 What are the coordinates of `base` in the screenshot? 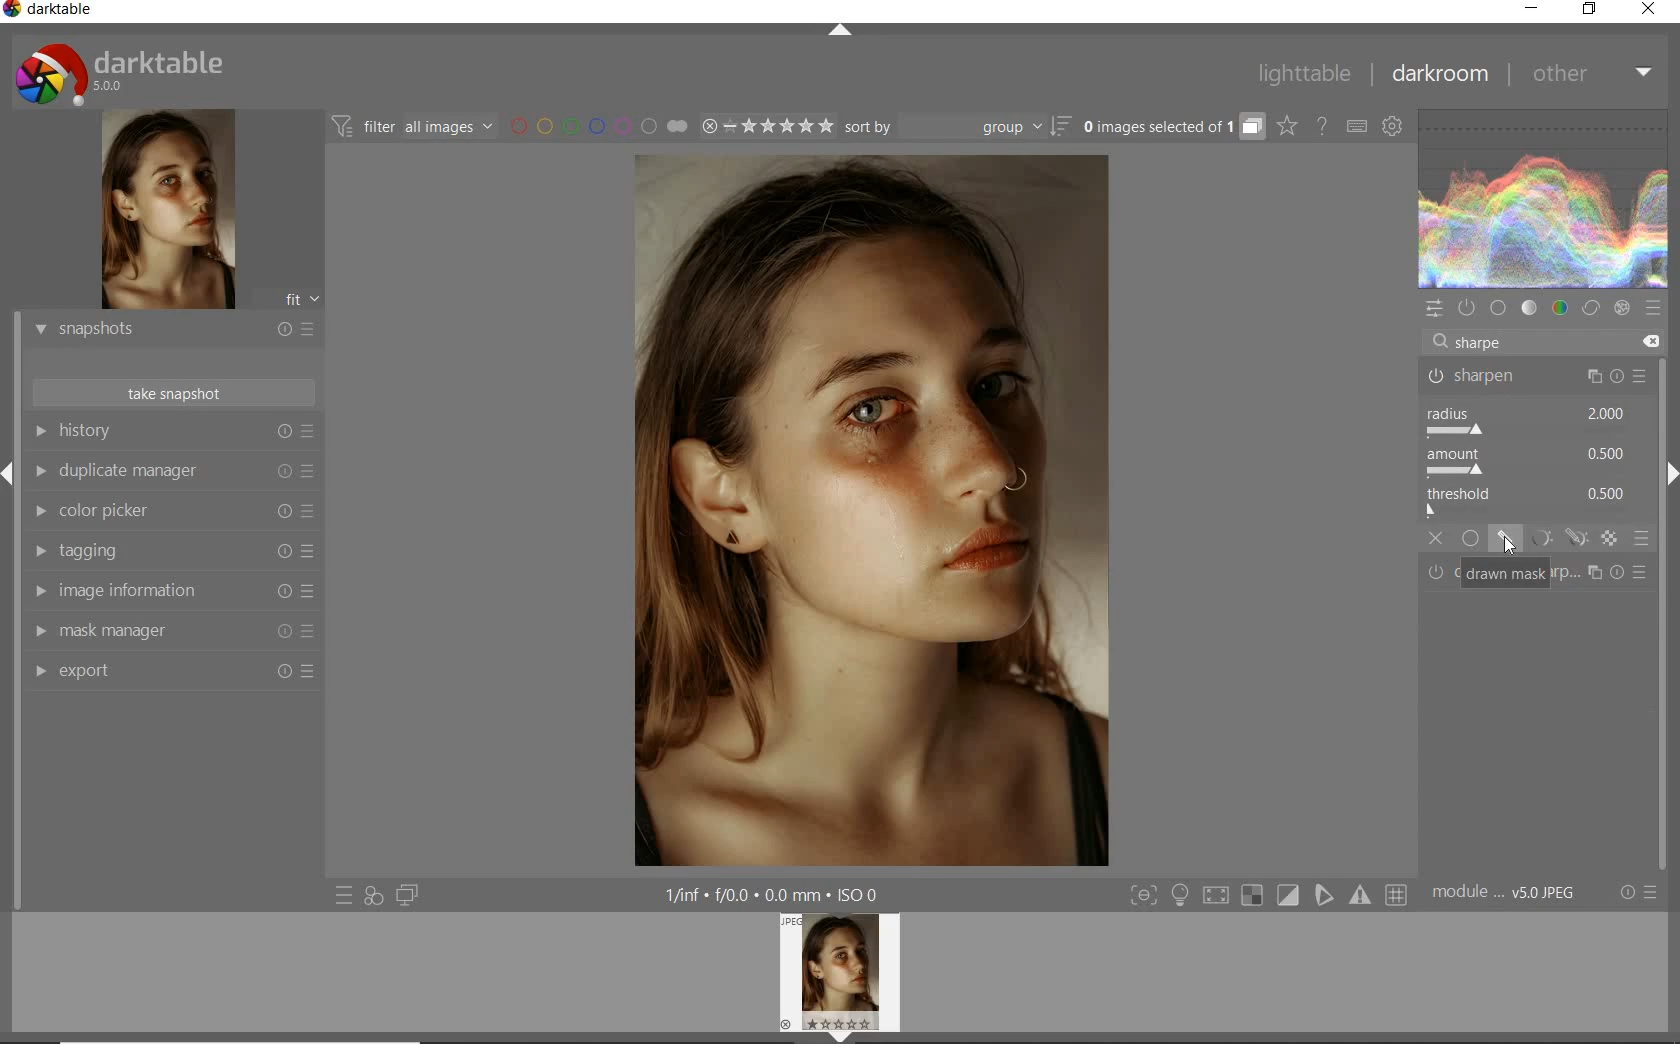 It's located at (1500, 309).